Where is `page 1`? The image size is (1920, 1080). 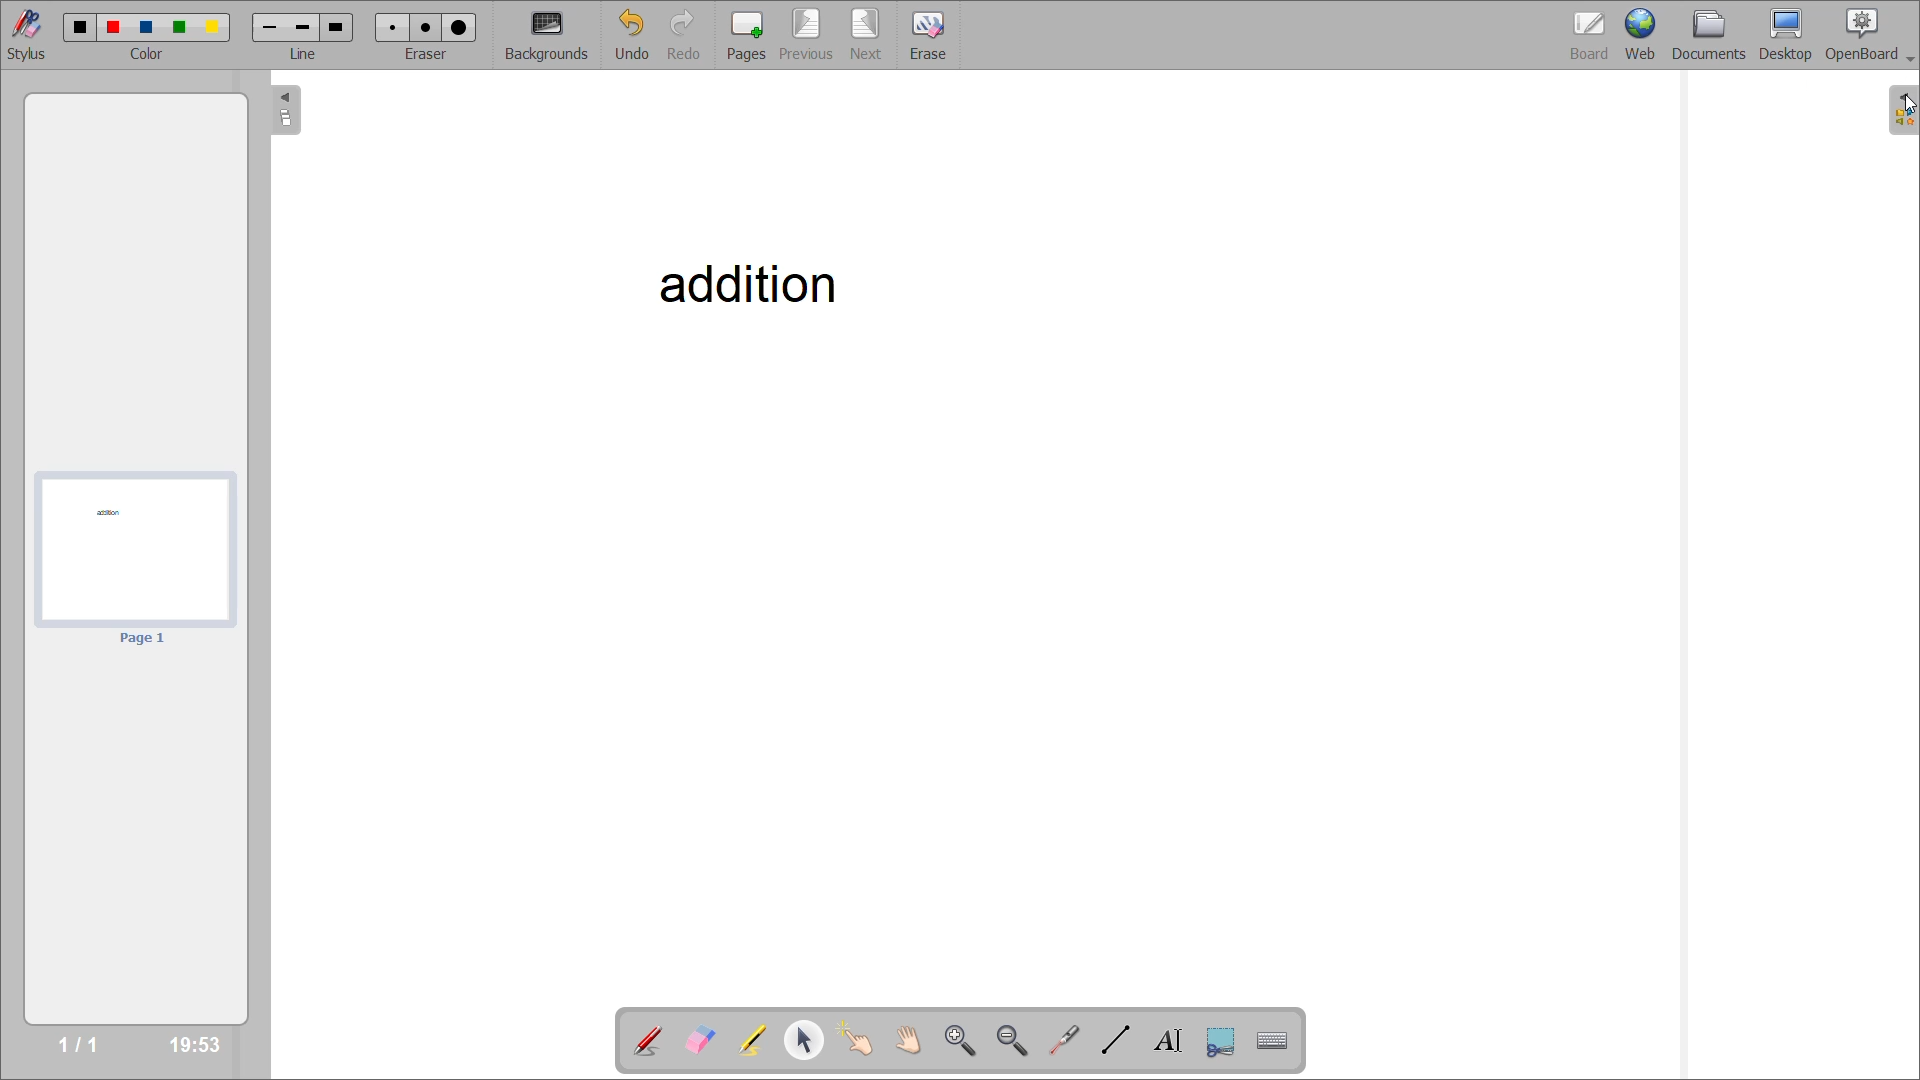
page 1 is located at coordinates (142, 640).